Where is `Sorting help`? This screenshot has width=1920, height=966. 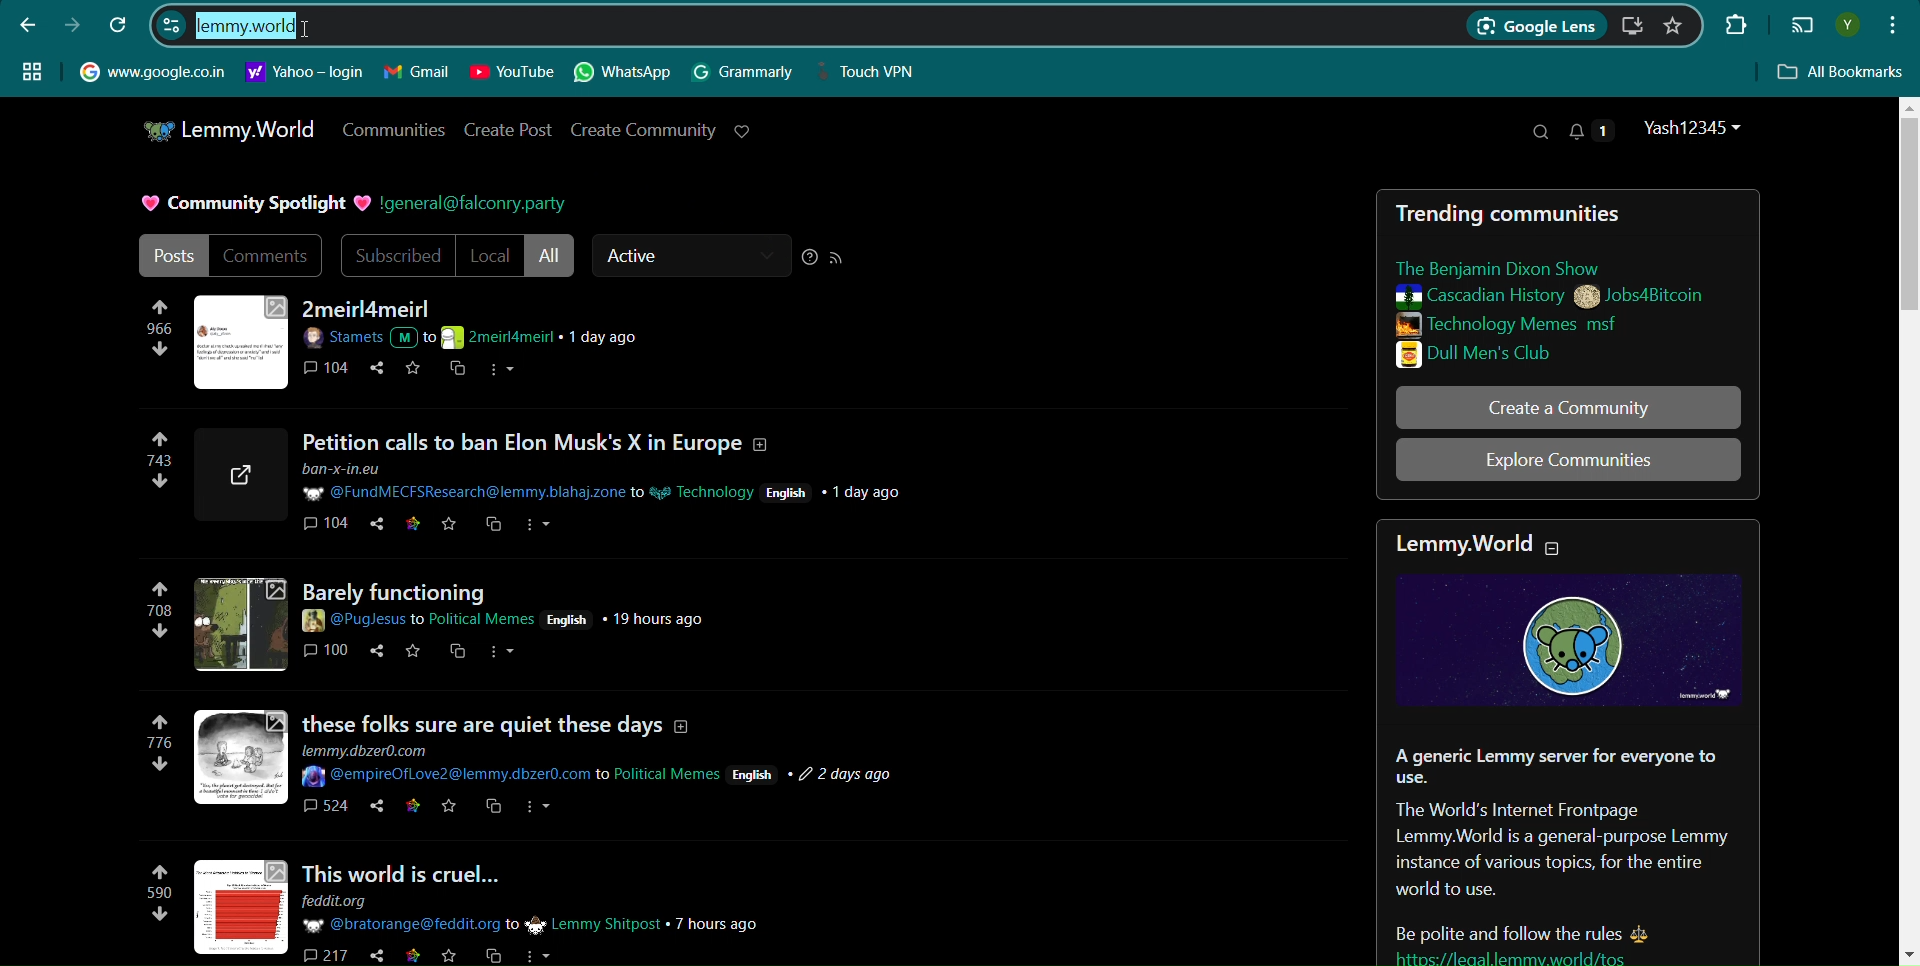 Sorting help is located at coordinates (810, 257).